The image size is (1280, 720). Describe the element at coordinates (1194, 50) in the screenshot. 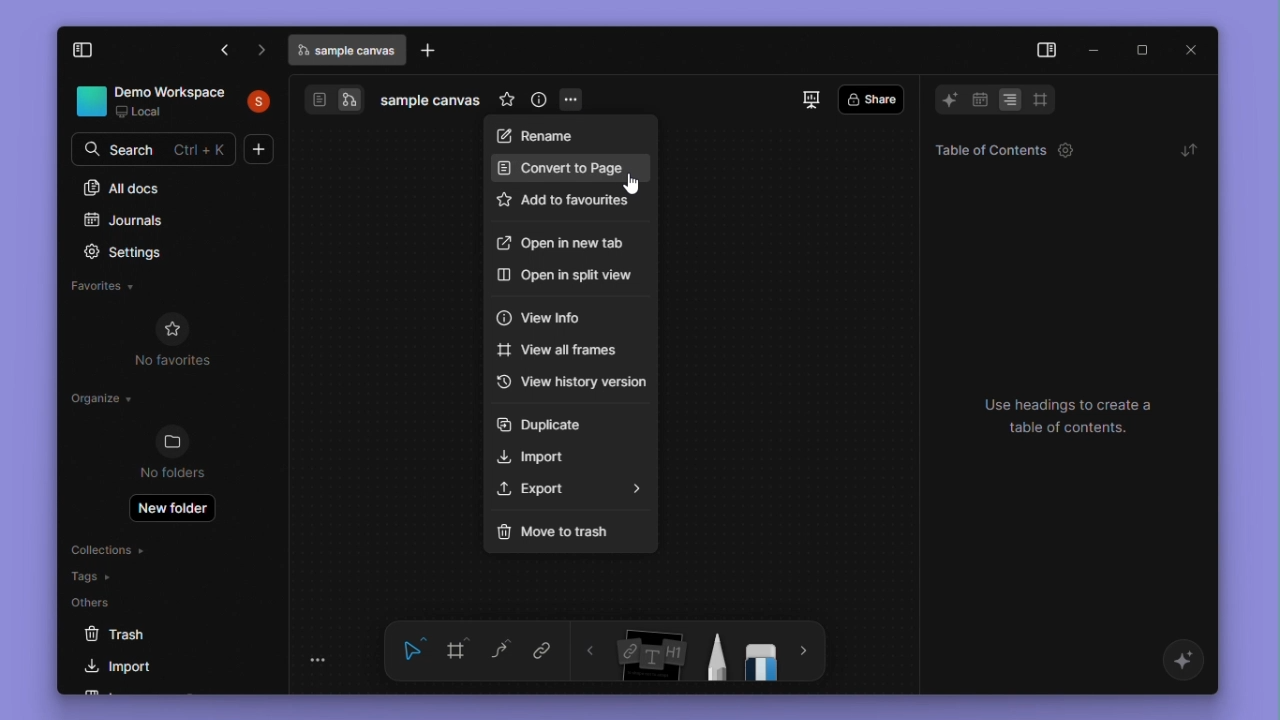

I see `Close` at that location.